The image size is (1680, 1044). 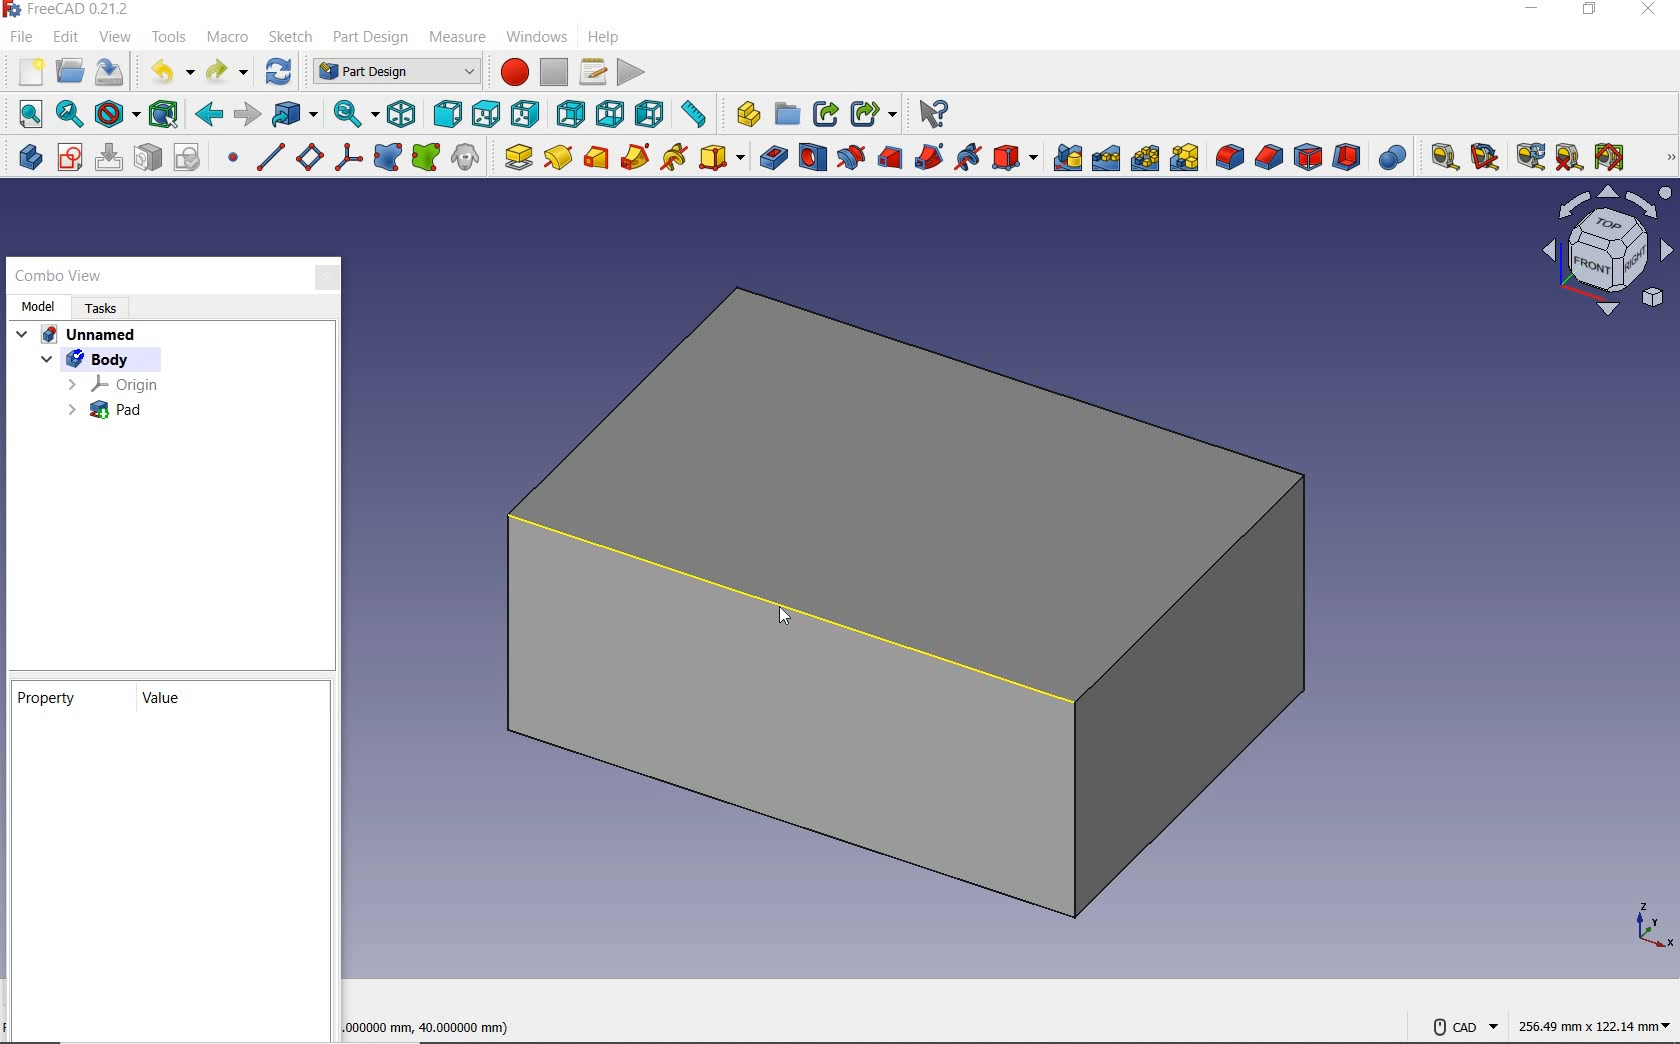 I want to click on measure distance, so click(x=696, y=115).